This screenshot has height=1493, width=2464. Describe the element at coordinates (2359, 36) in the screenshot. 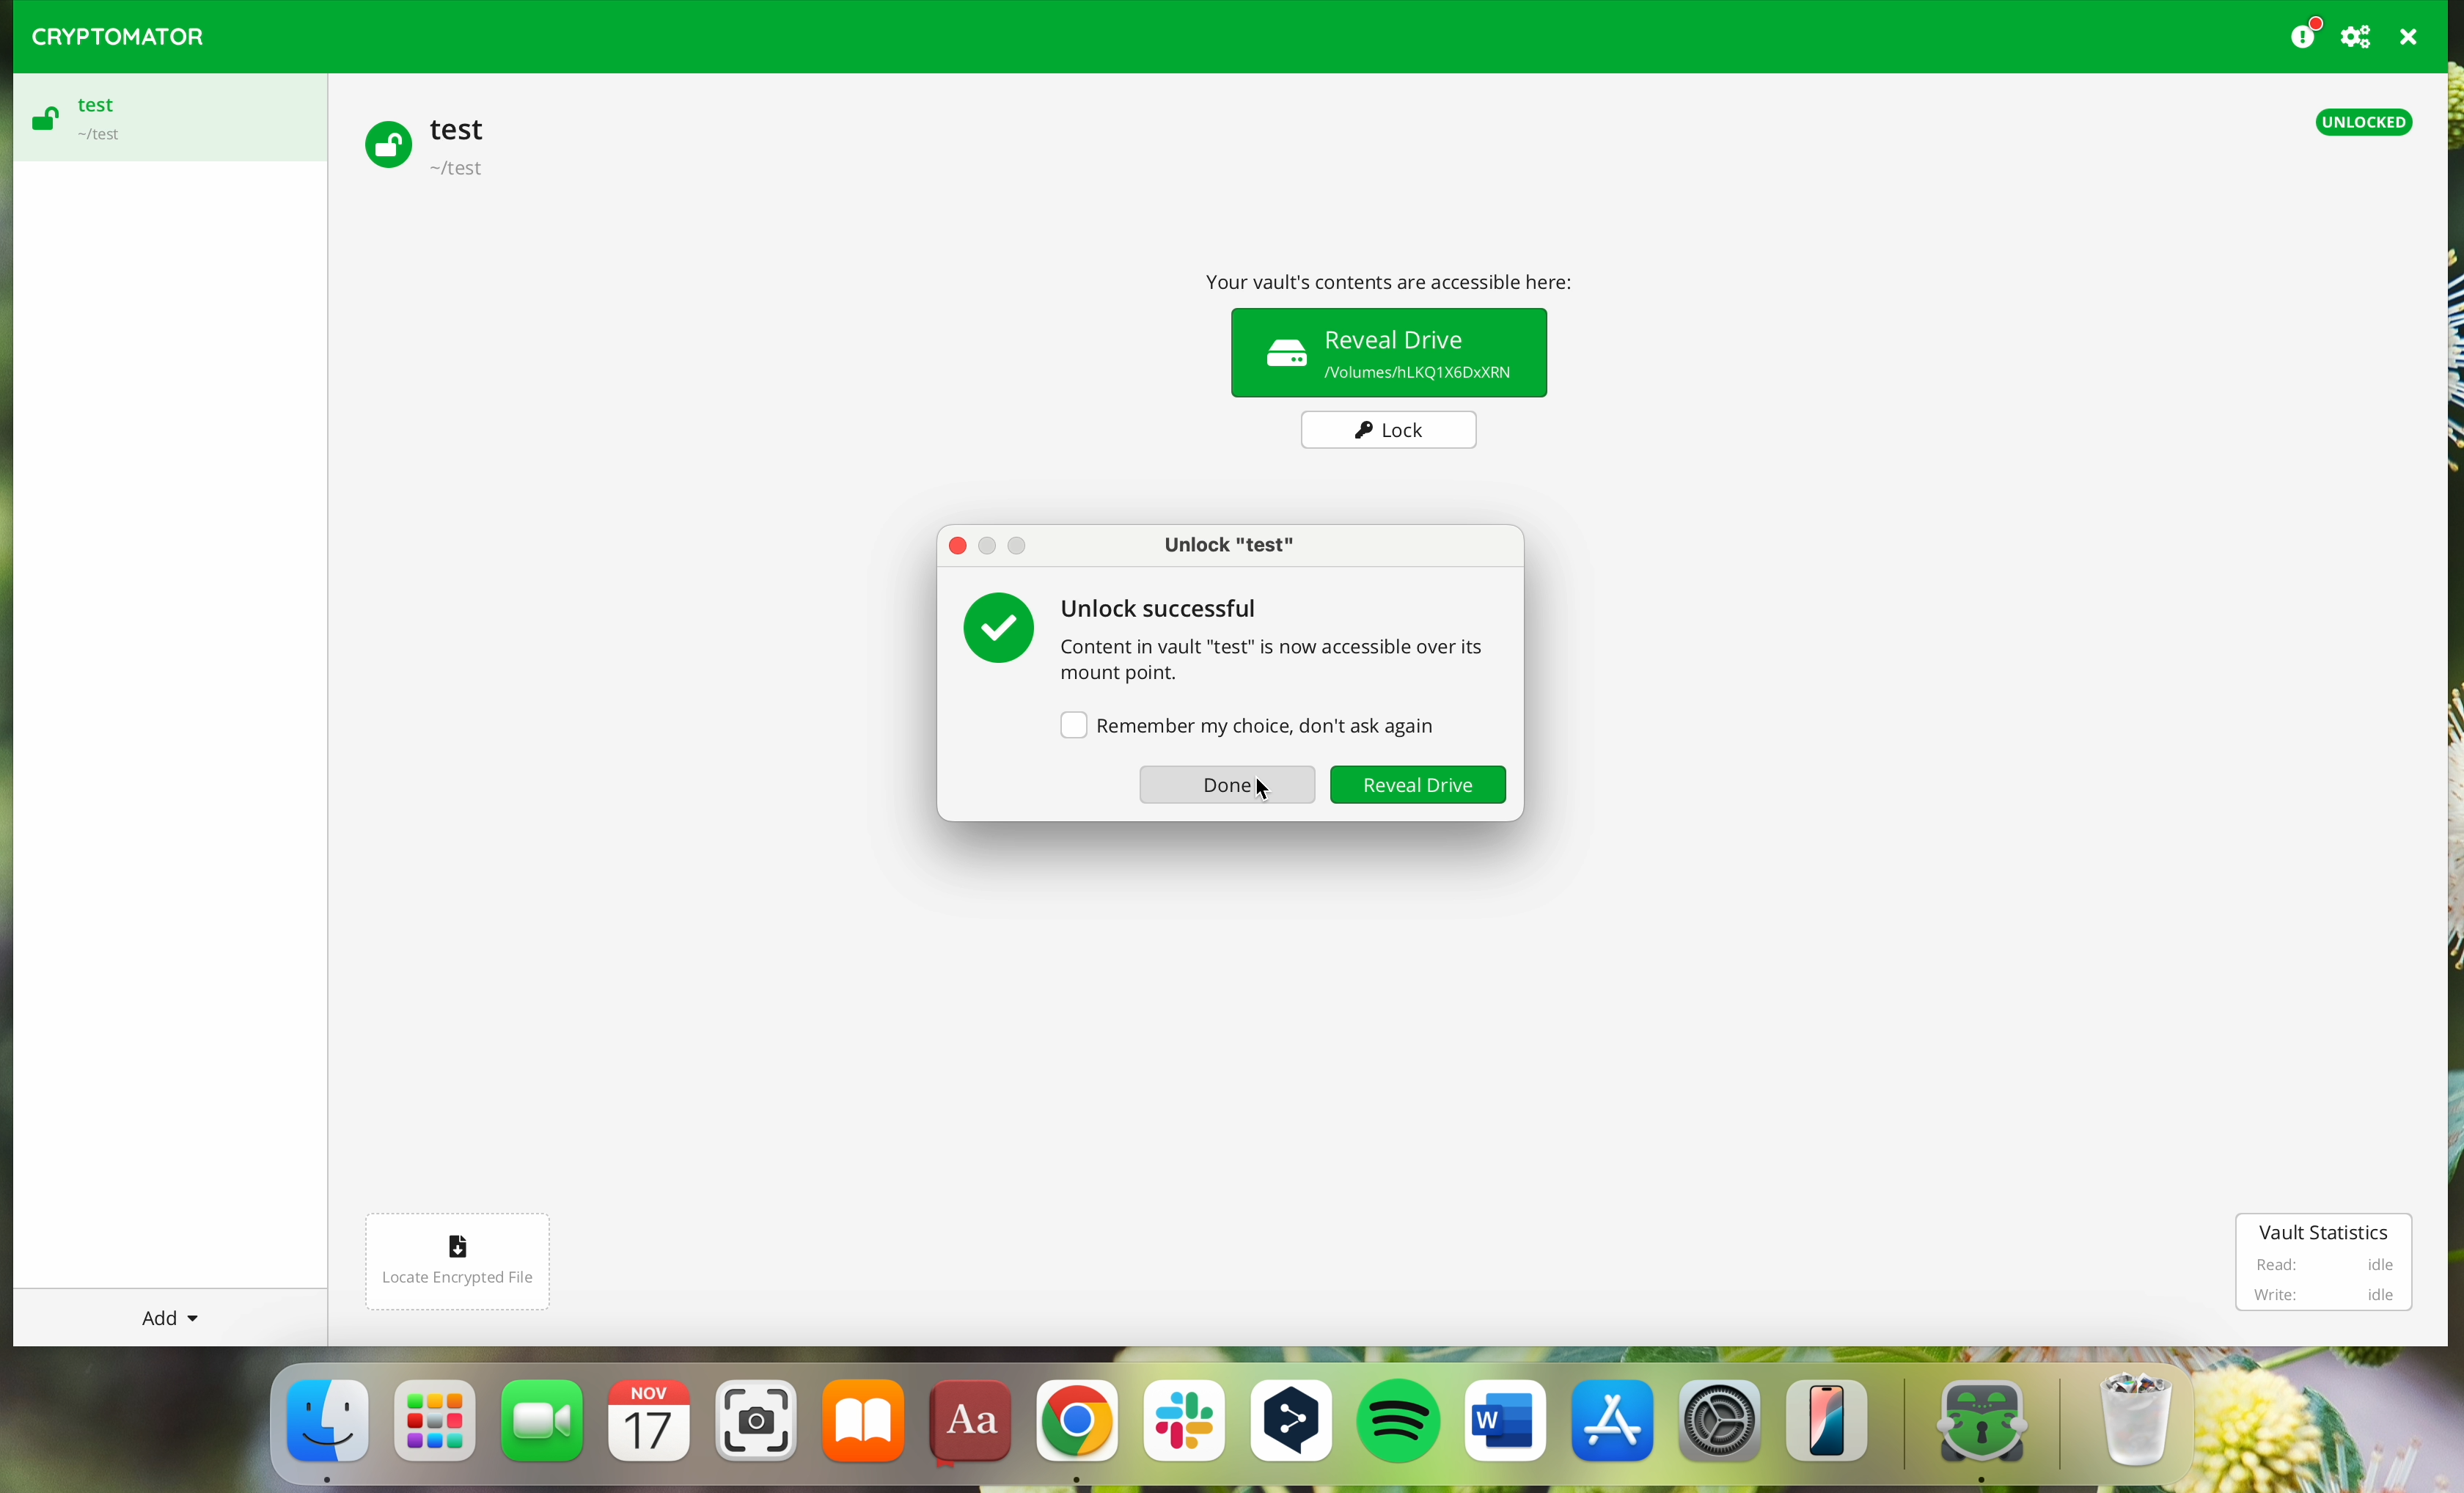

I see `preferences` at that location.